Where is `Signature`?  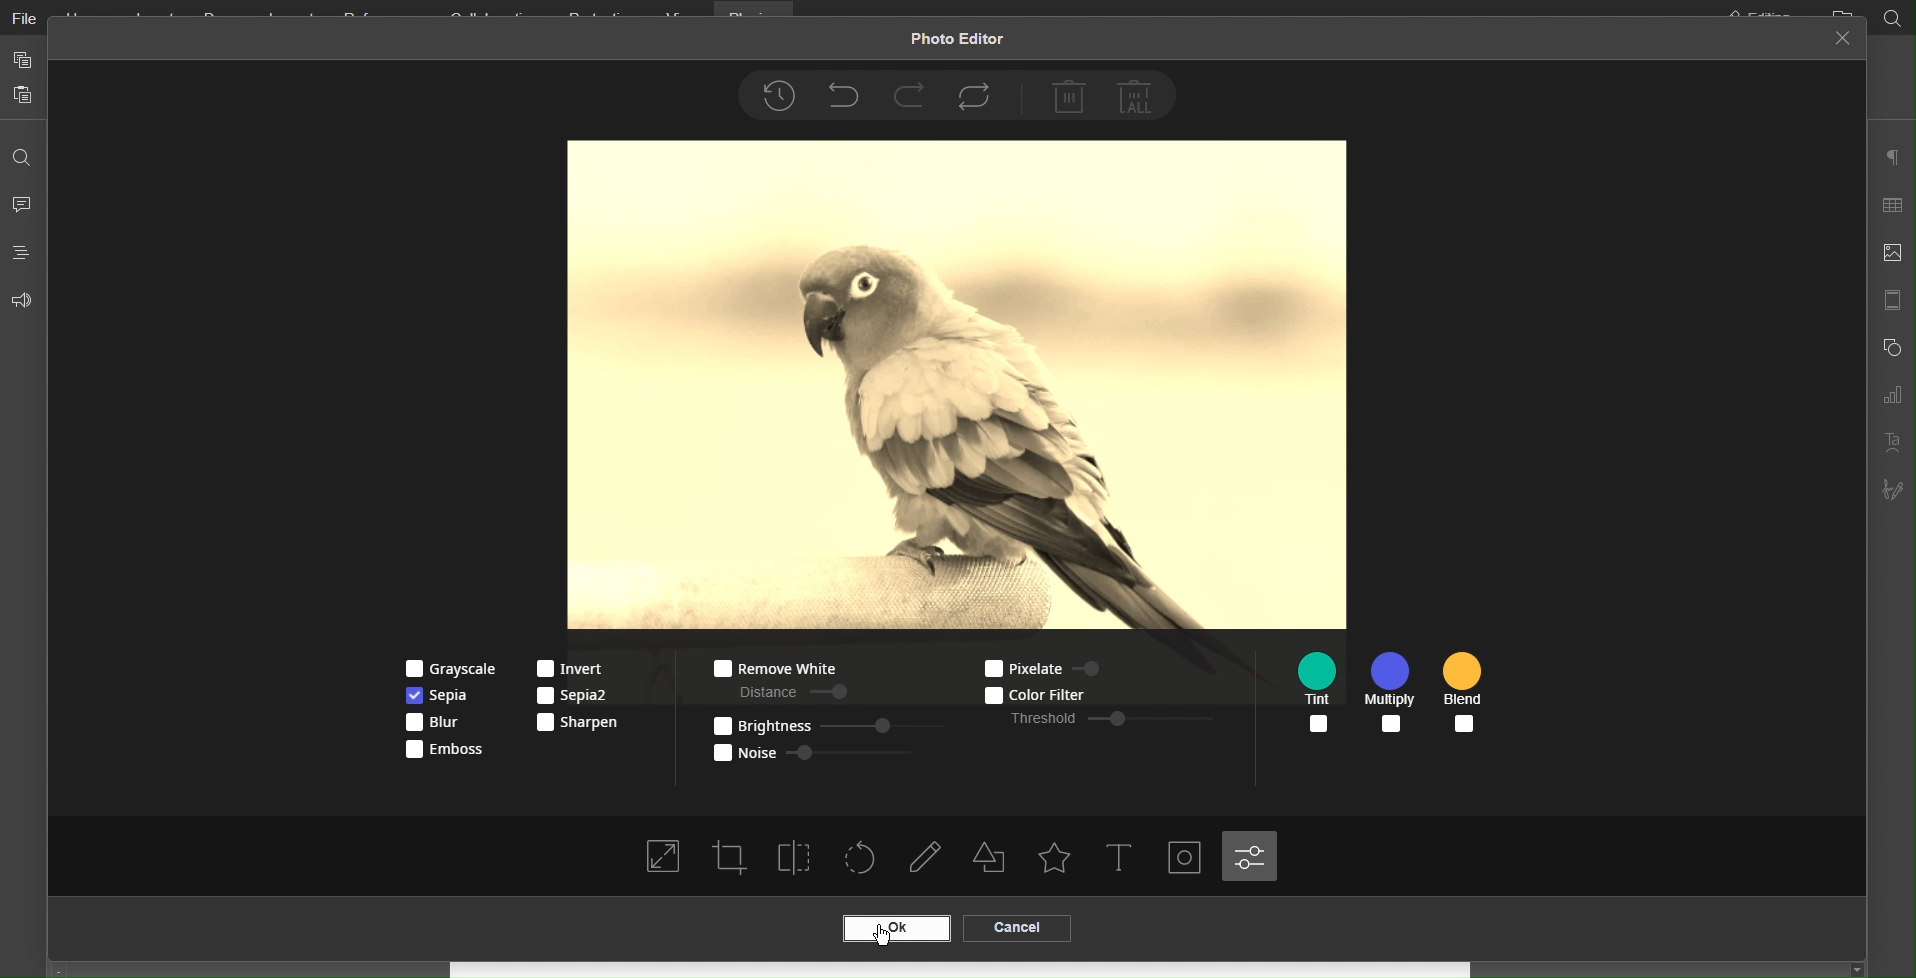
Signature is located at coordinates (1891, 491).